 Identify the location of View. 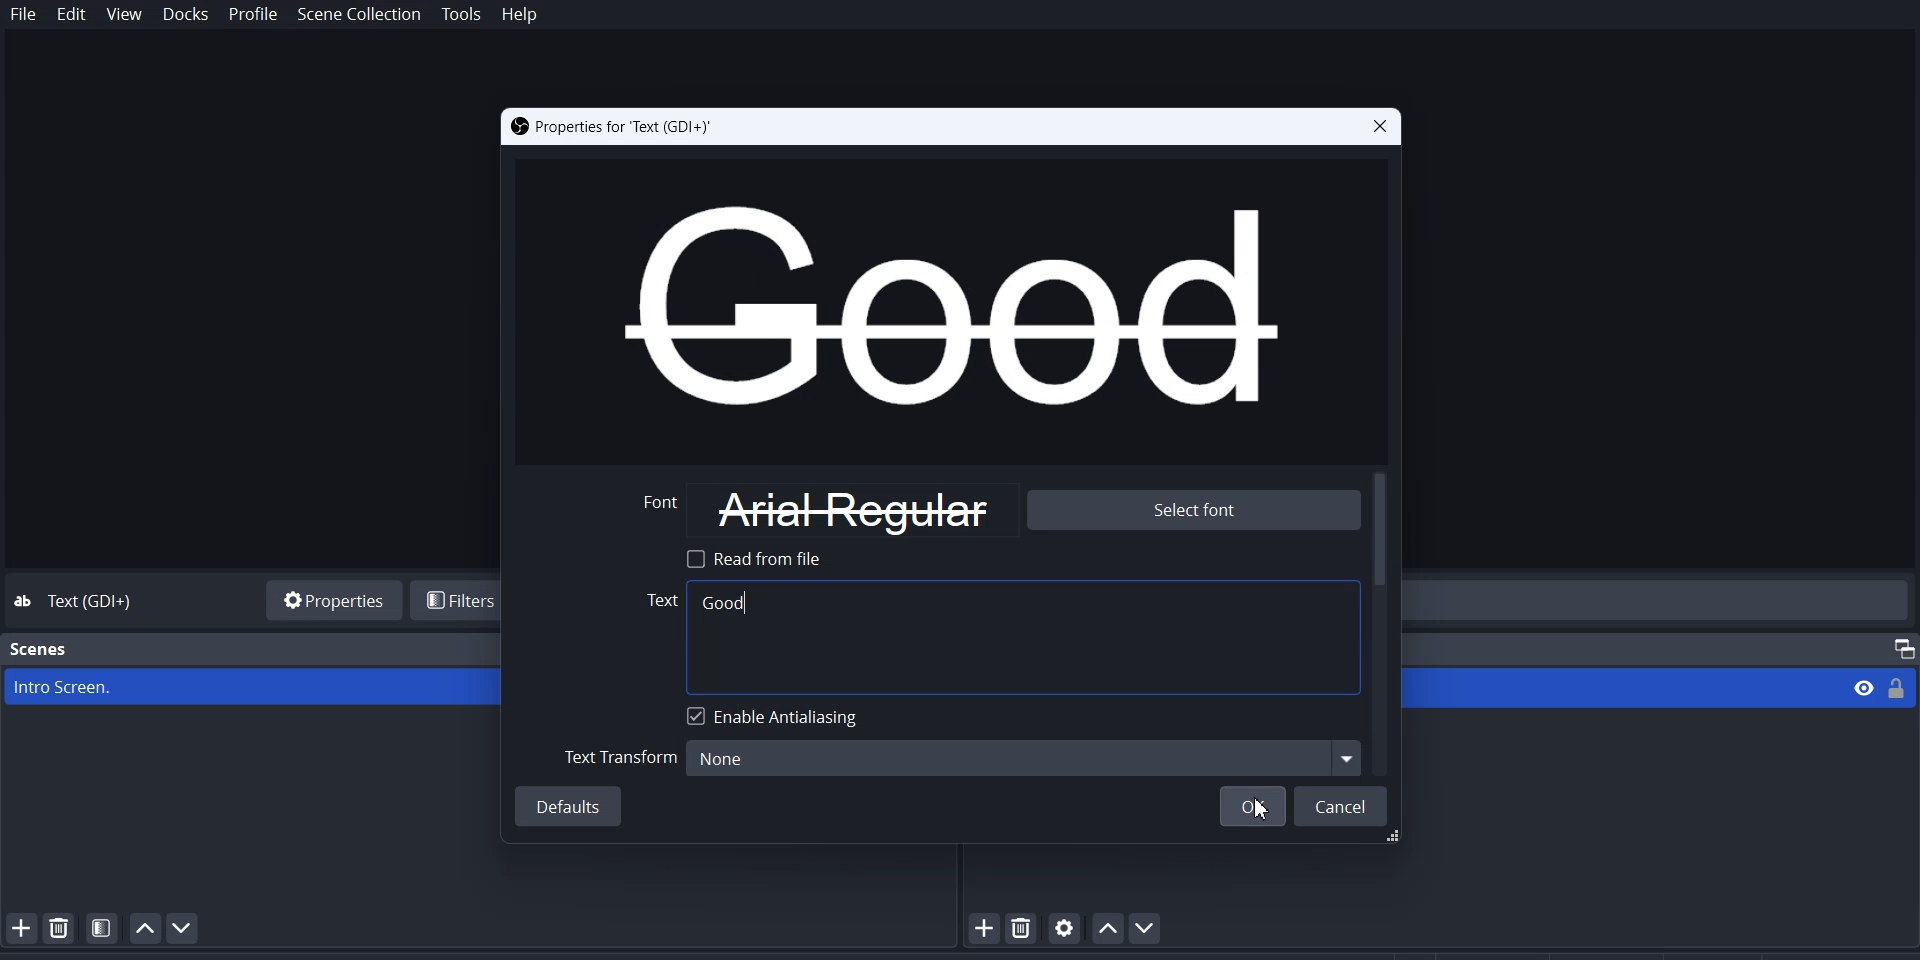
(125, 15).